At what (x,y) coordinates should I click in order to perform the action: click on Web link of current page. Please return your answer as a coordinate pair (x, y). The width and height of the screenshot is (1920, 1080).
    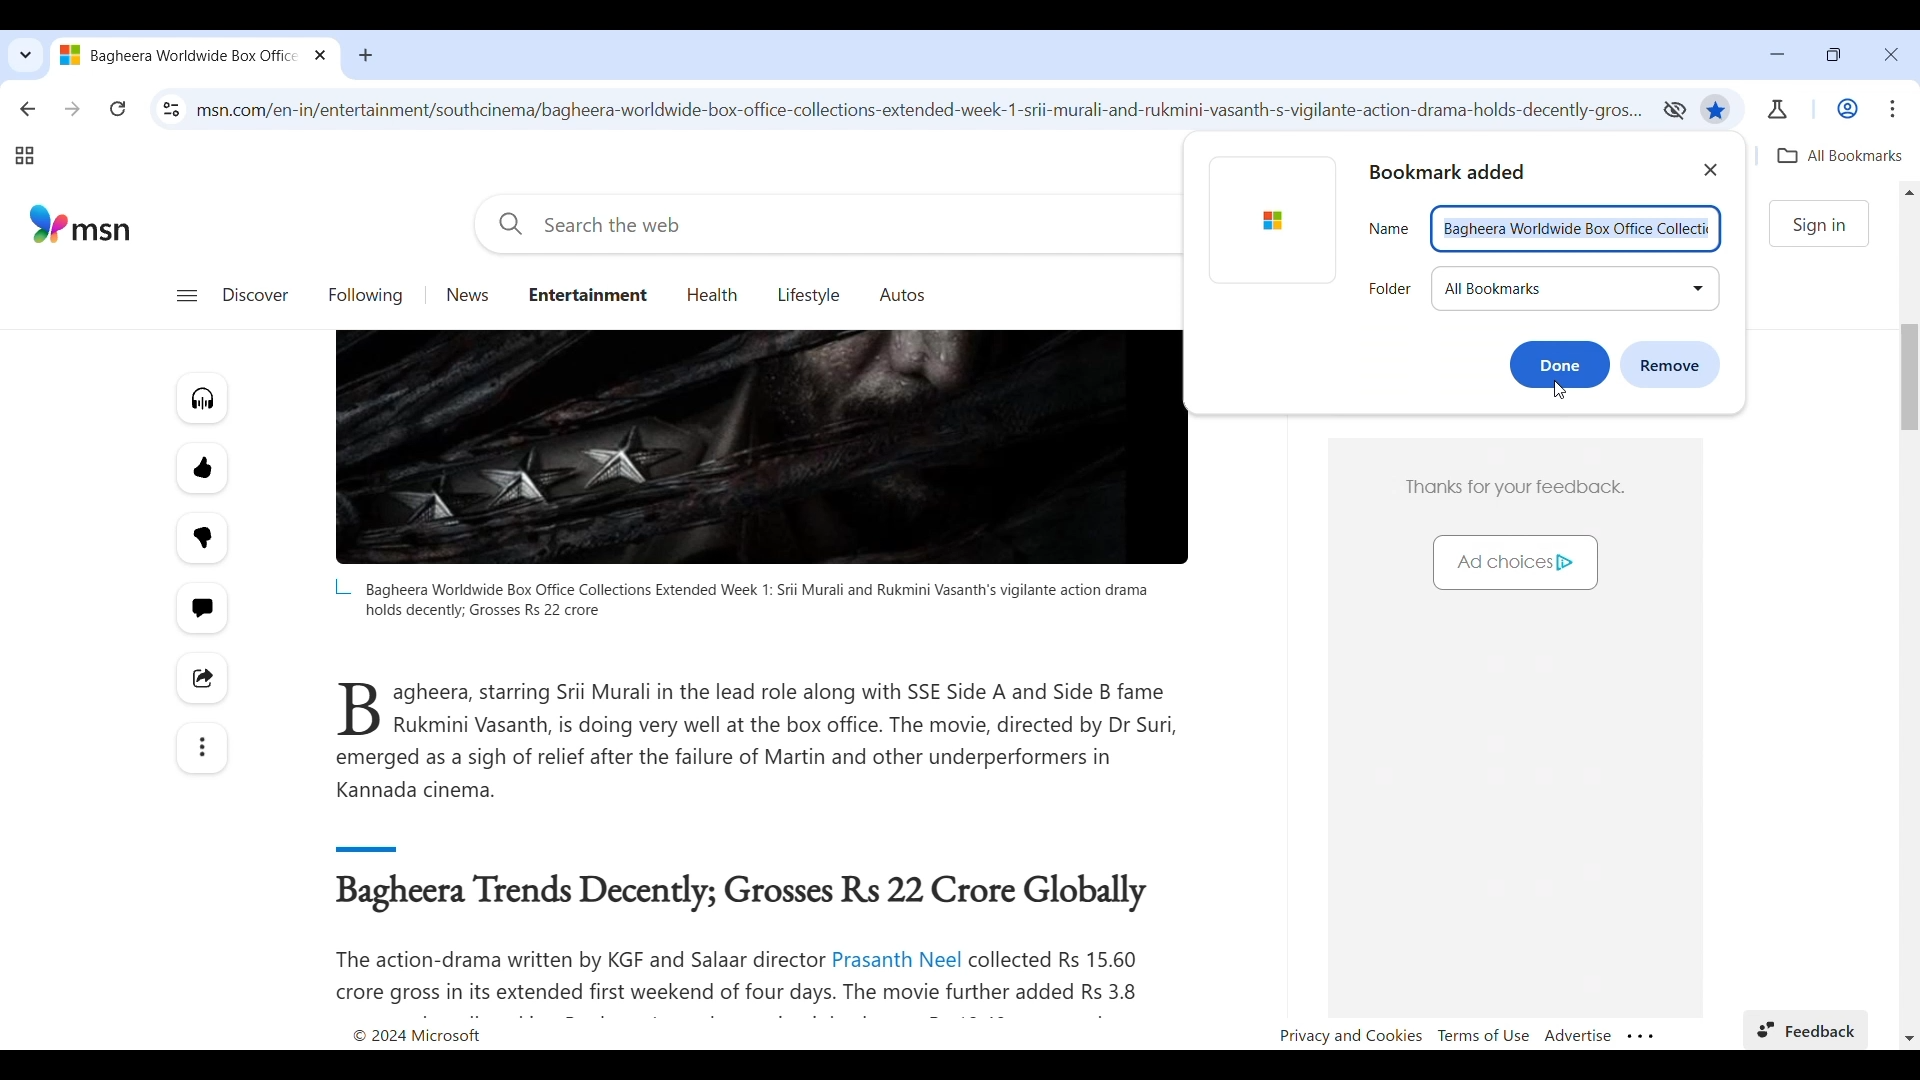
    Looking at the image, I should click on (922, 110).